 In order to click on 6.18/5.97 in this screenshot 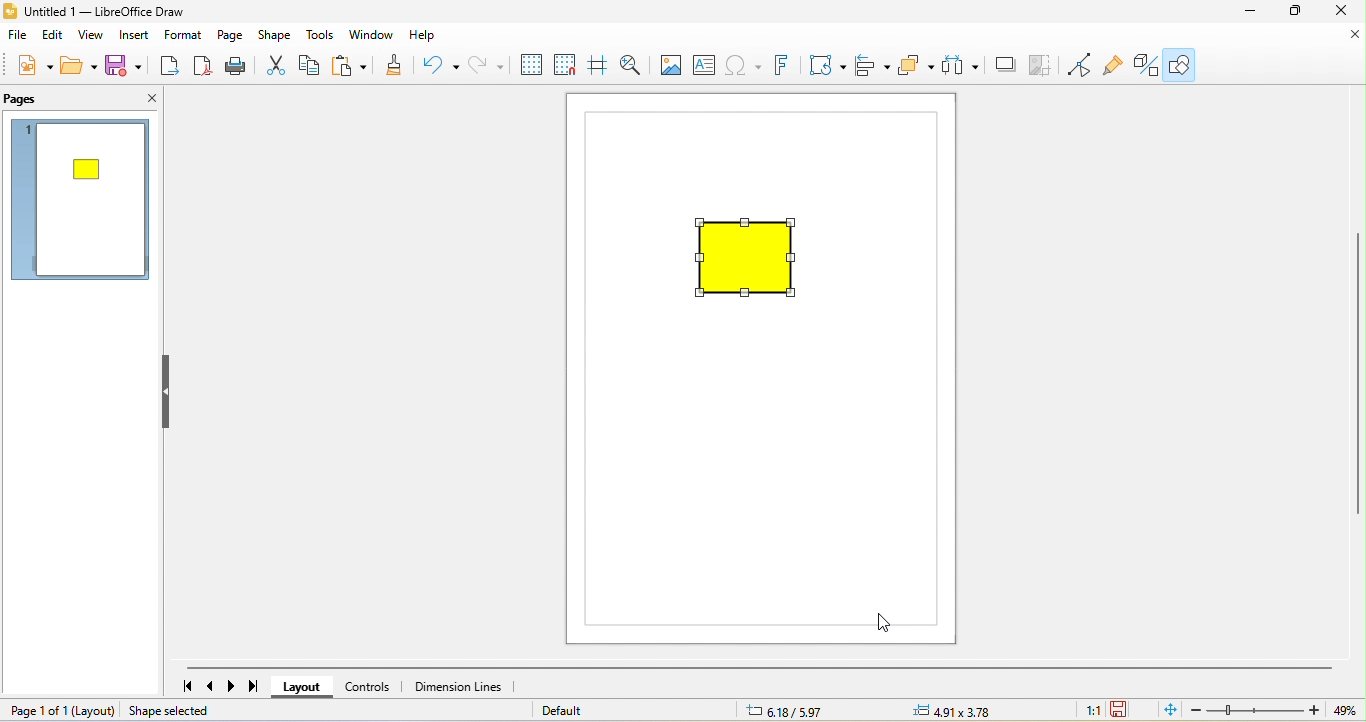, I will do `click(780, 712)`.